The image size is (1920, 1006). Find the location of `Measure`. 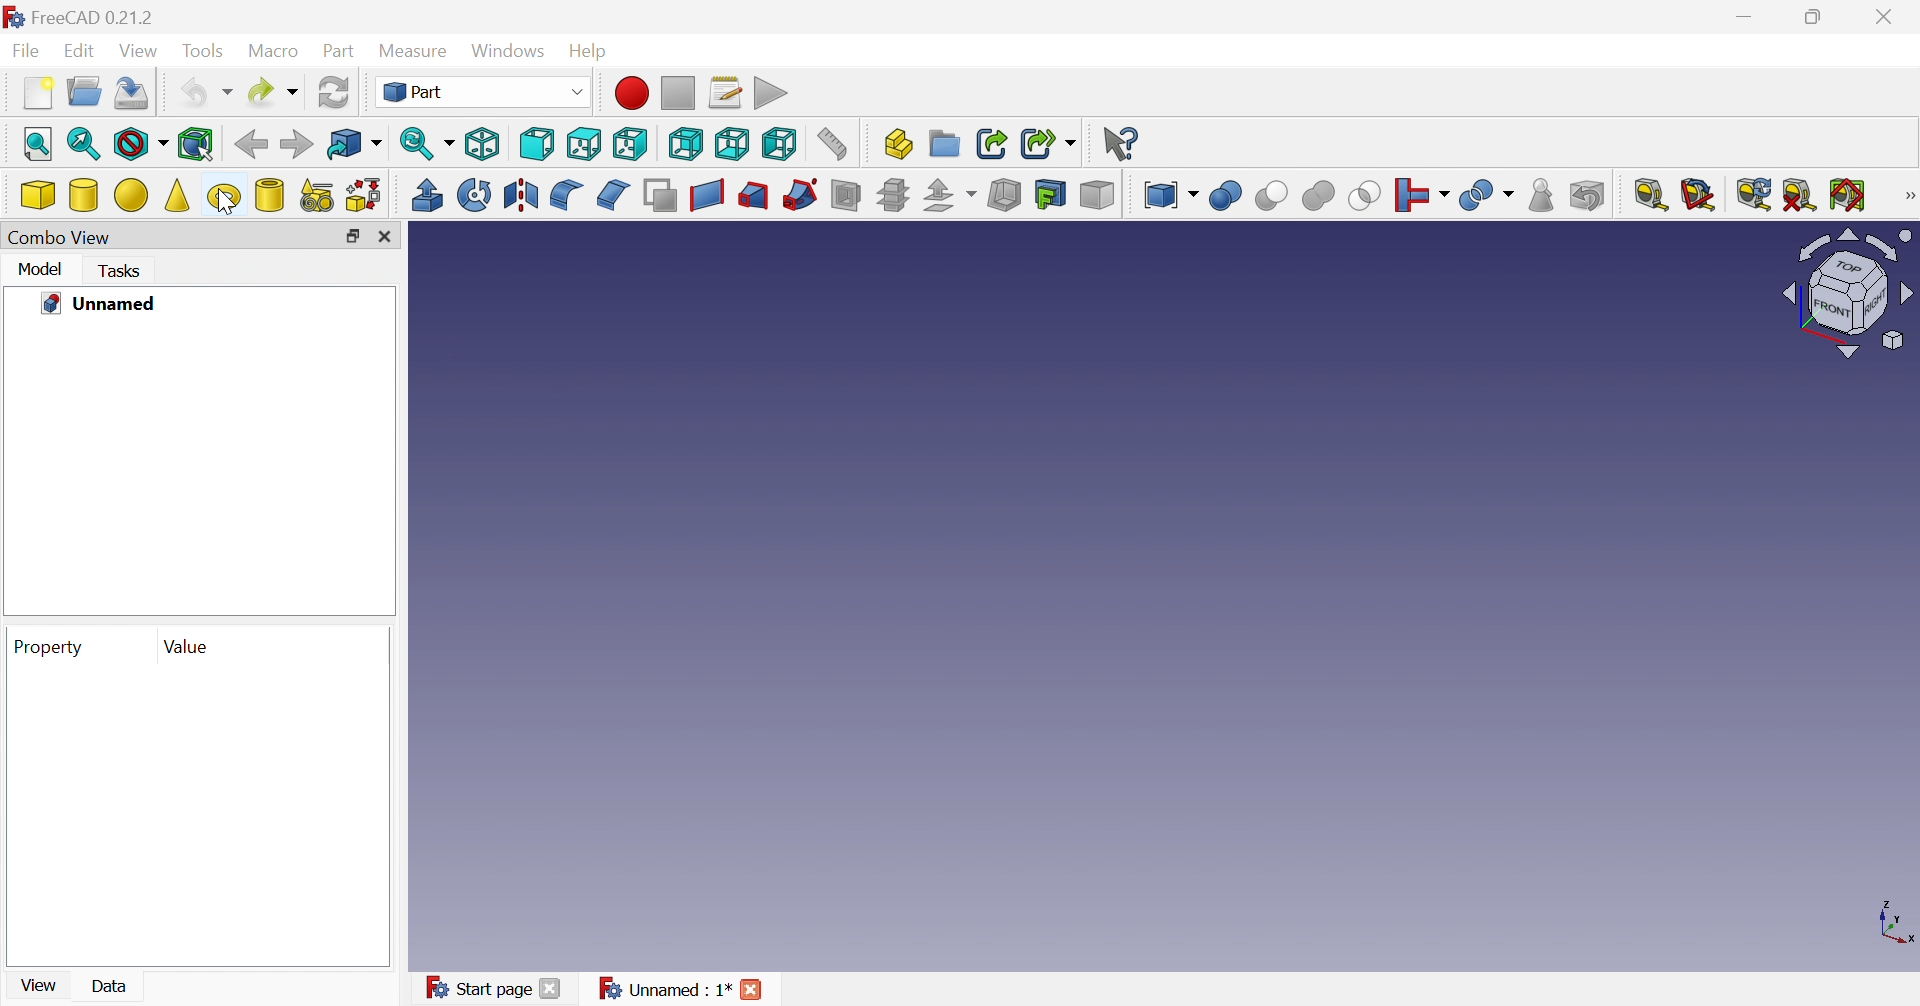

Measure is located at coordinates (414, 53).